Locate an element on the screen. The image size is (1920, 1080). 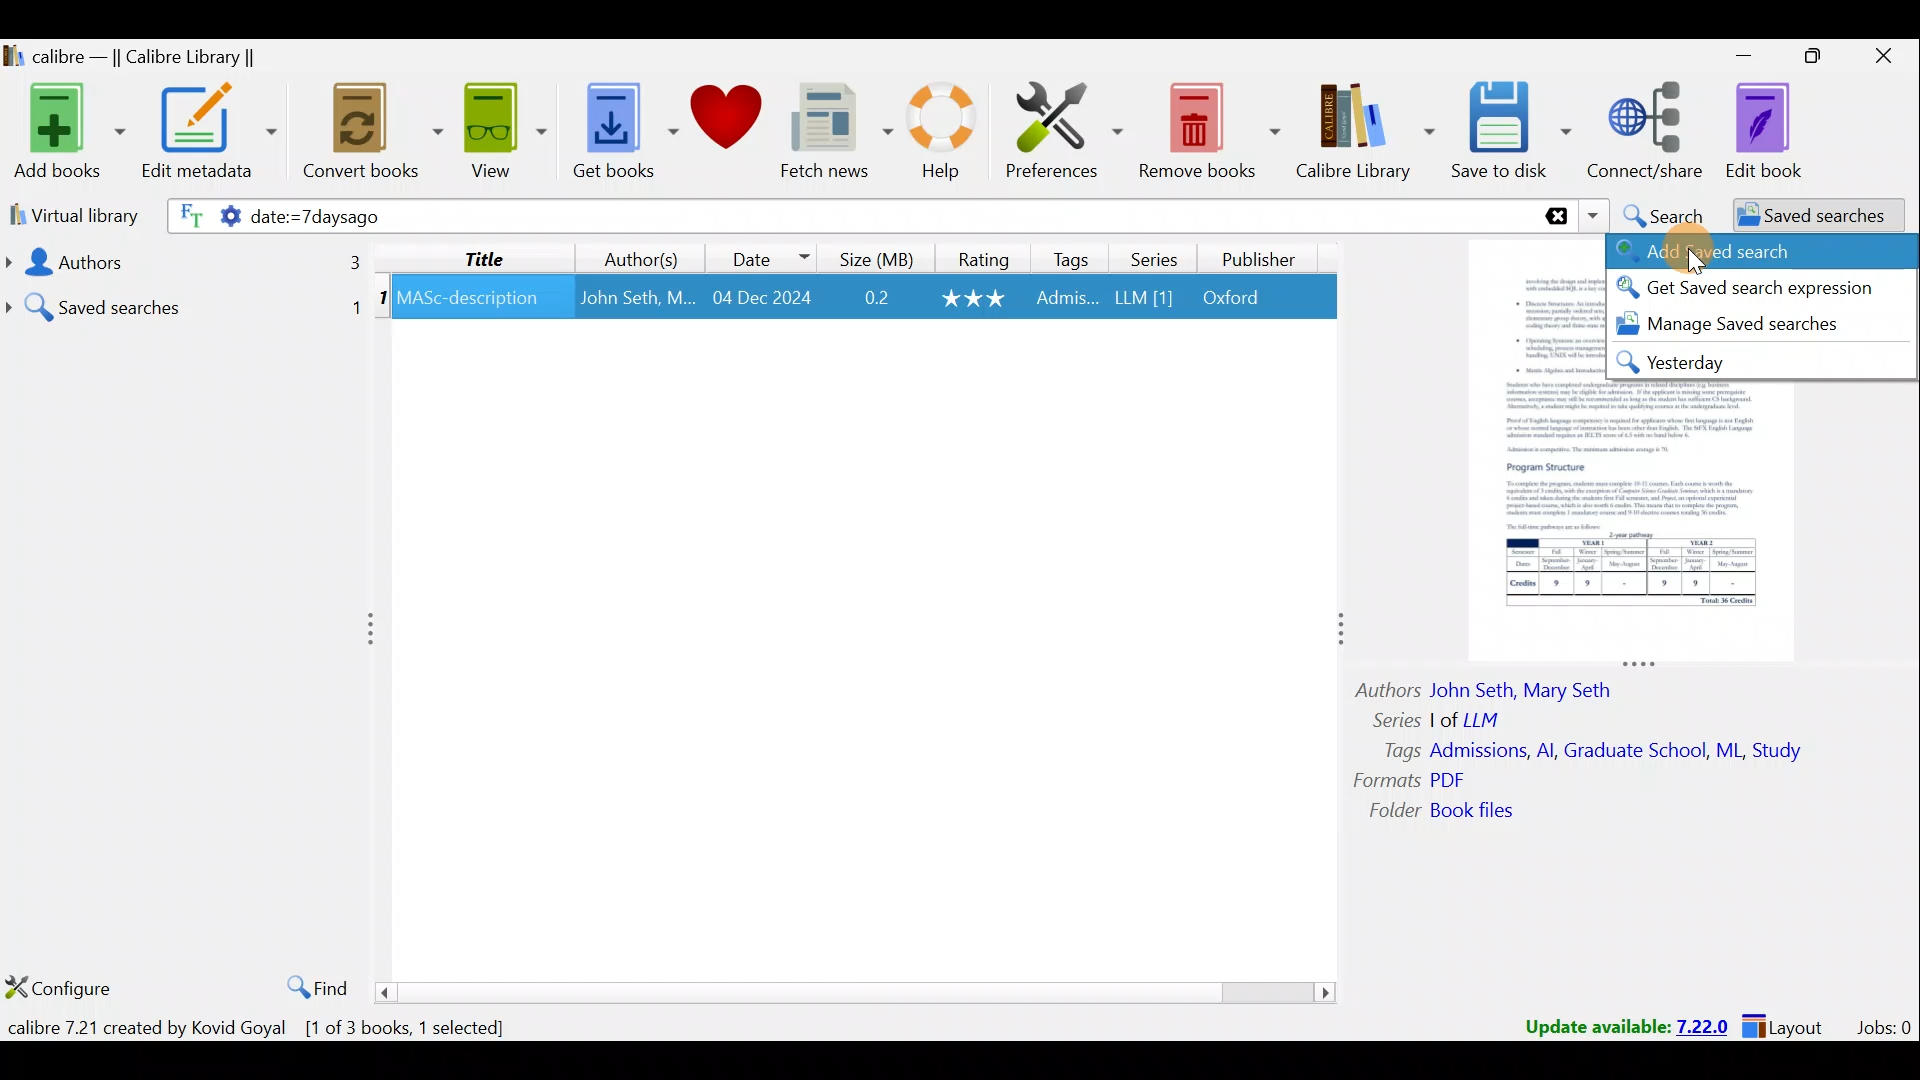
Add books is located at coordinates (65, 128).